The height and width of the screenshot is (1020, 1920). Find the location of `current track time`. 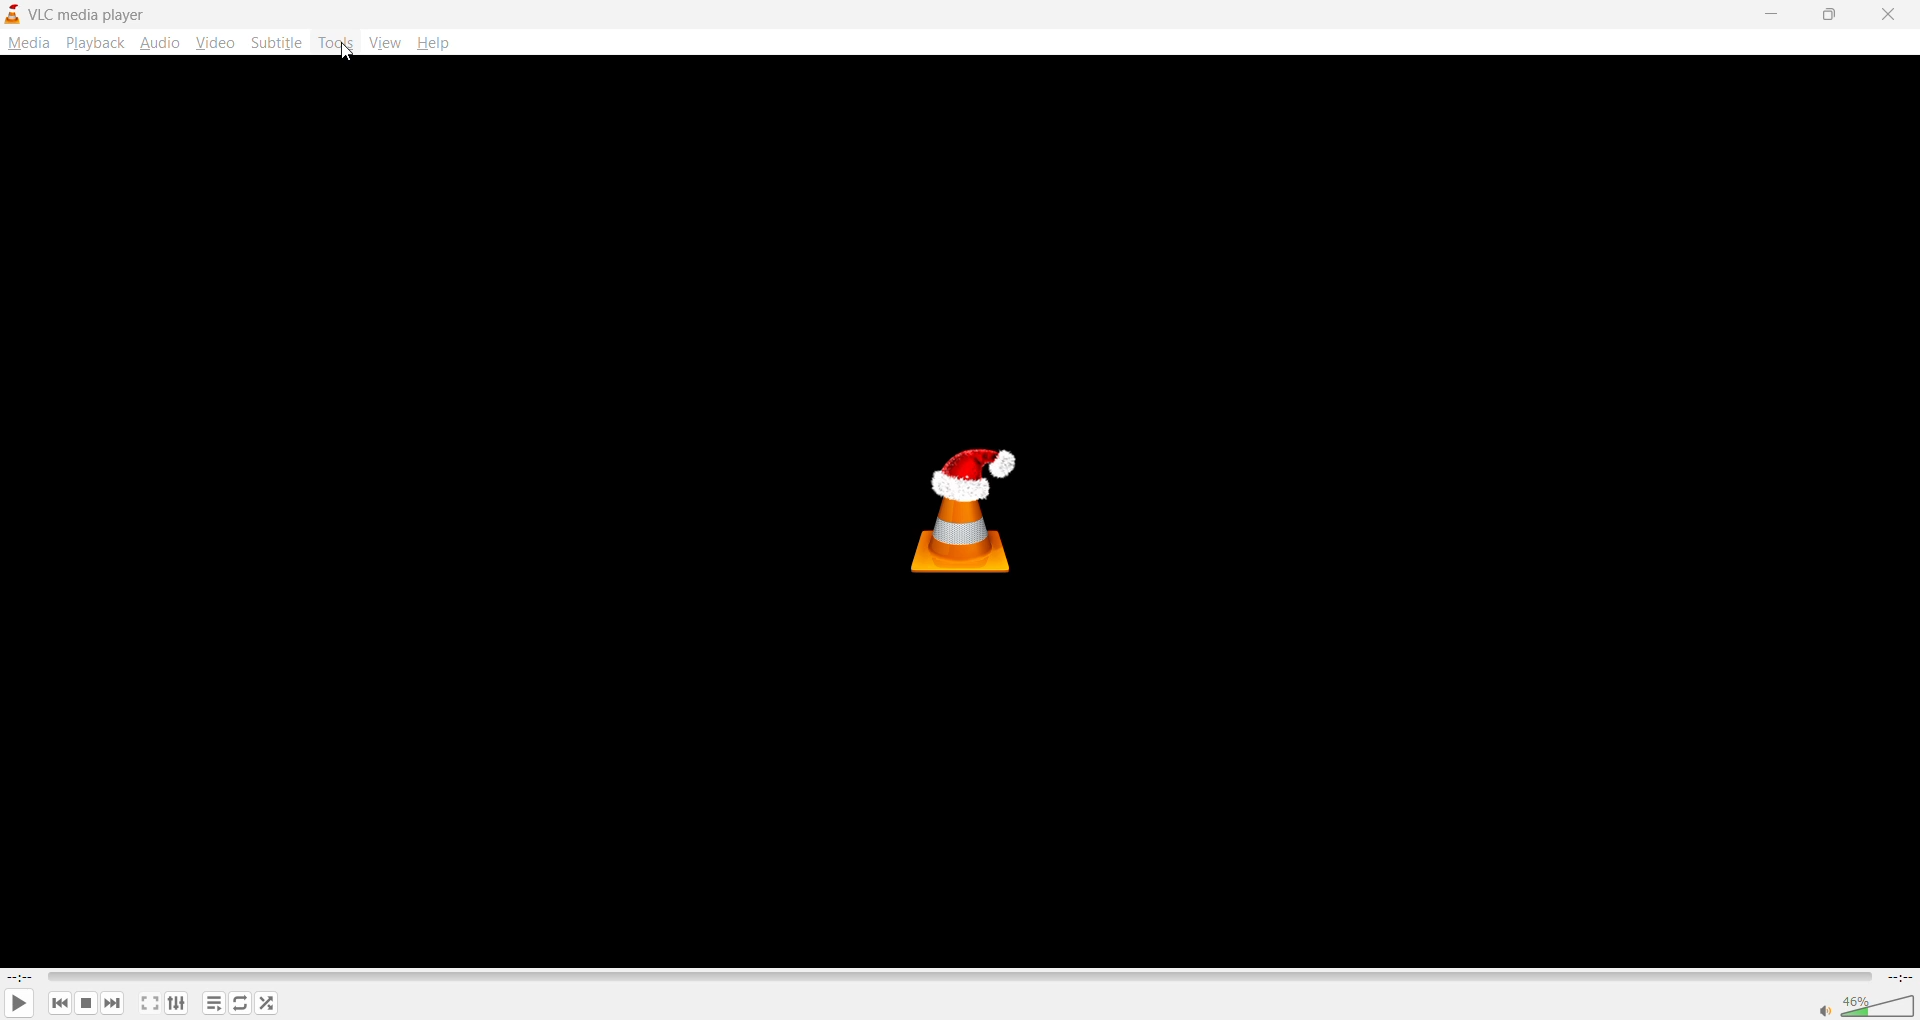

current track time is located at coordinates (20, 975).